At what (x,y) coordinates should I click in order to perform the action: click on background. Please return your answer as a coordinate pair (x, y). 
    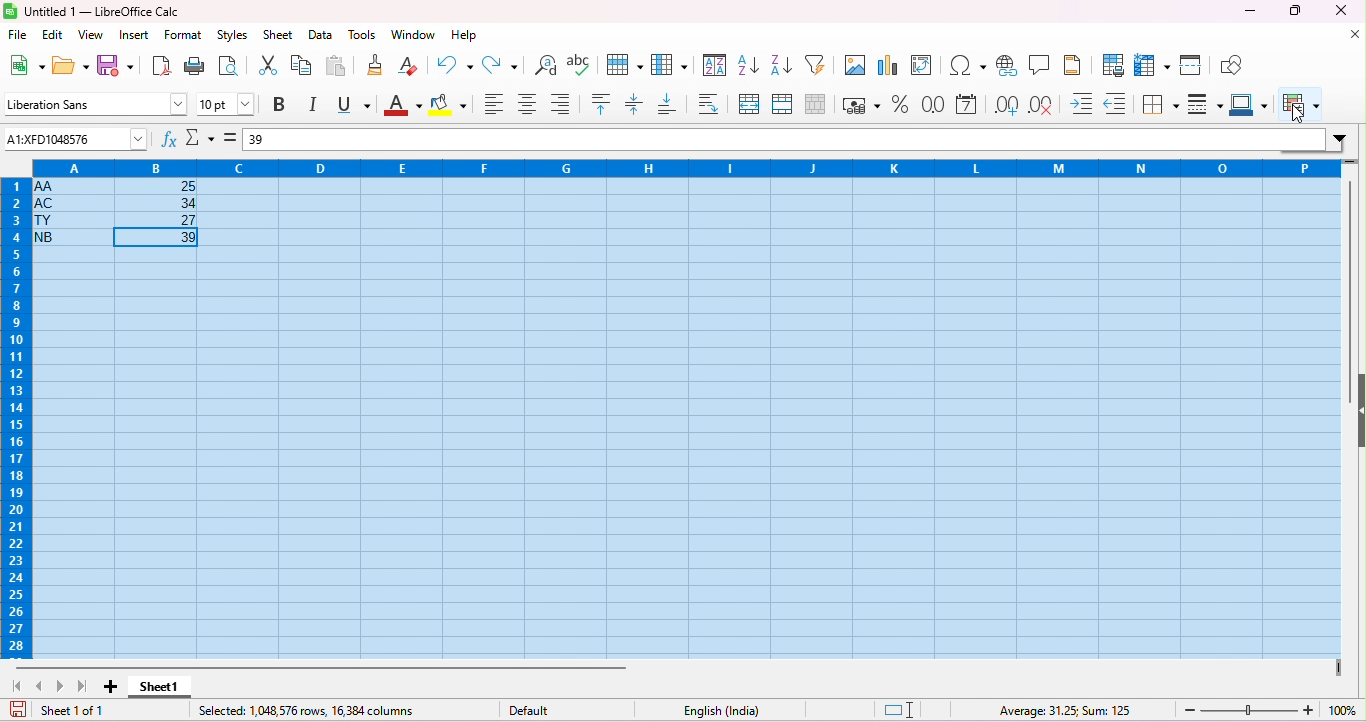
    Looking at the image, I should click on (449, 106).